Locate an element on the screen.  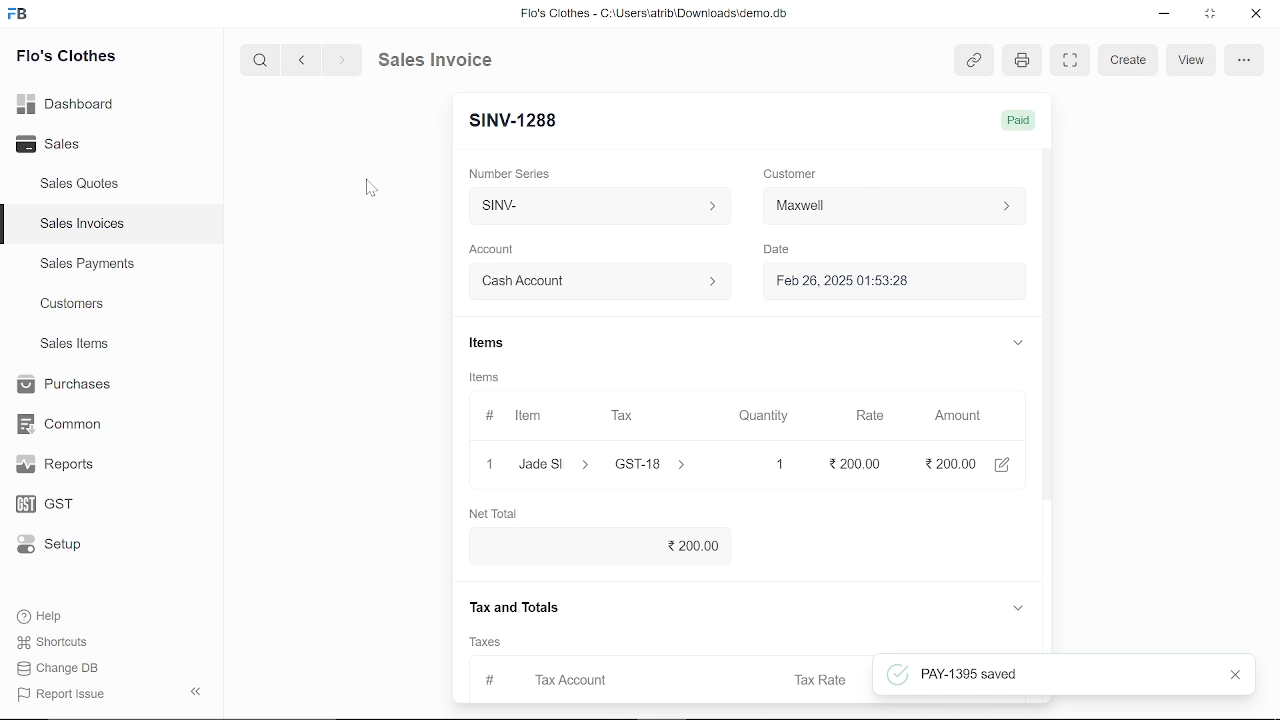
Account : is located at coordinates (598, 280).